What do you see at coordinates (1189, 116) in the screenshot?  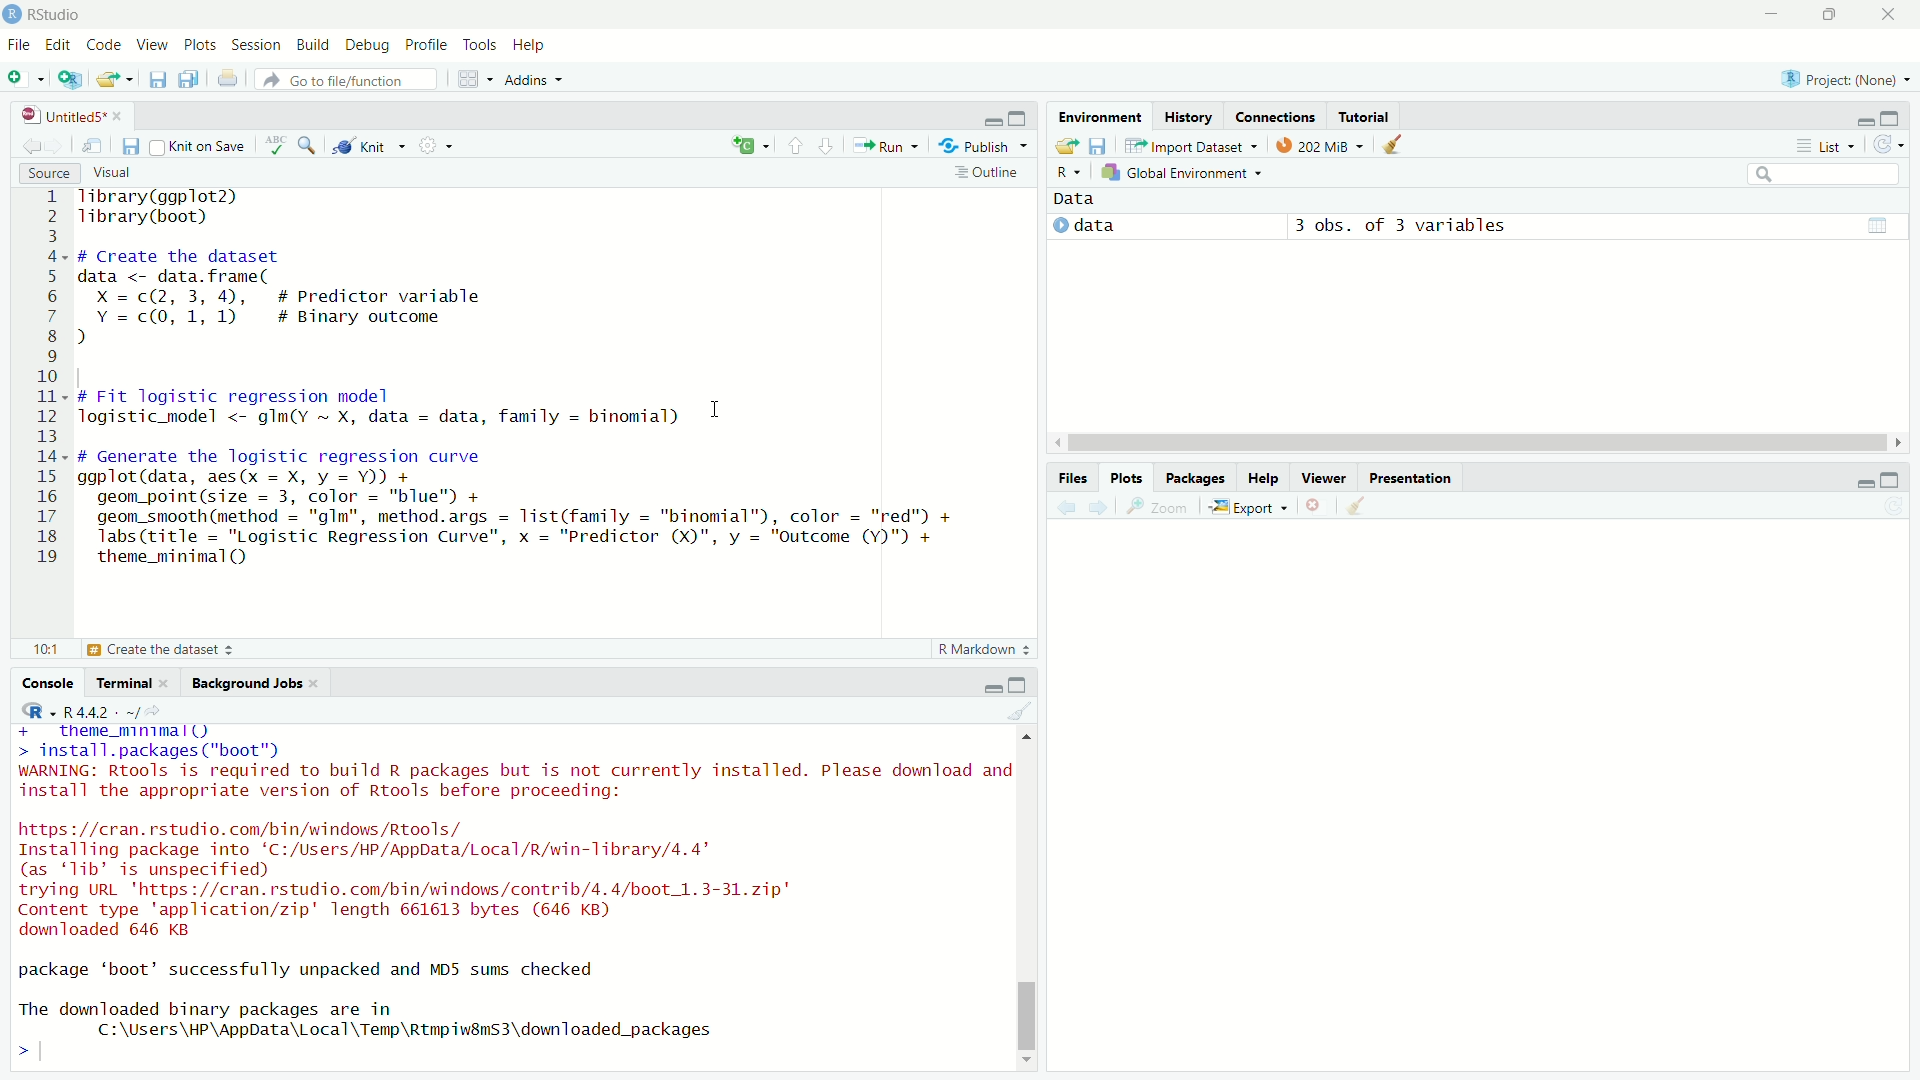 I see `History` at bounding box center [1189, 116].